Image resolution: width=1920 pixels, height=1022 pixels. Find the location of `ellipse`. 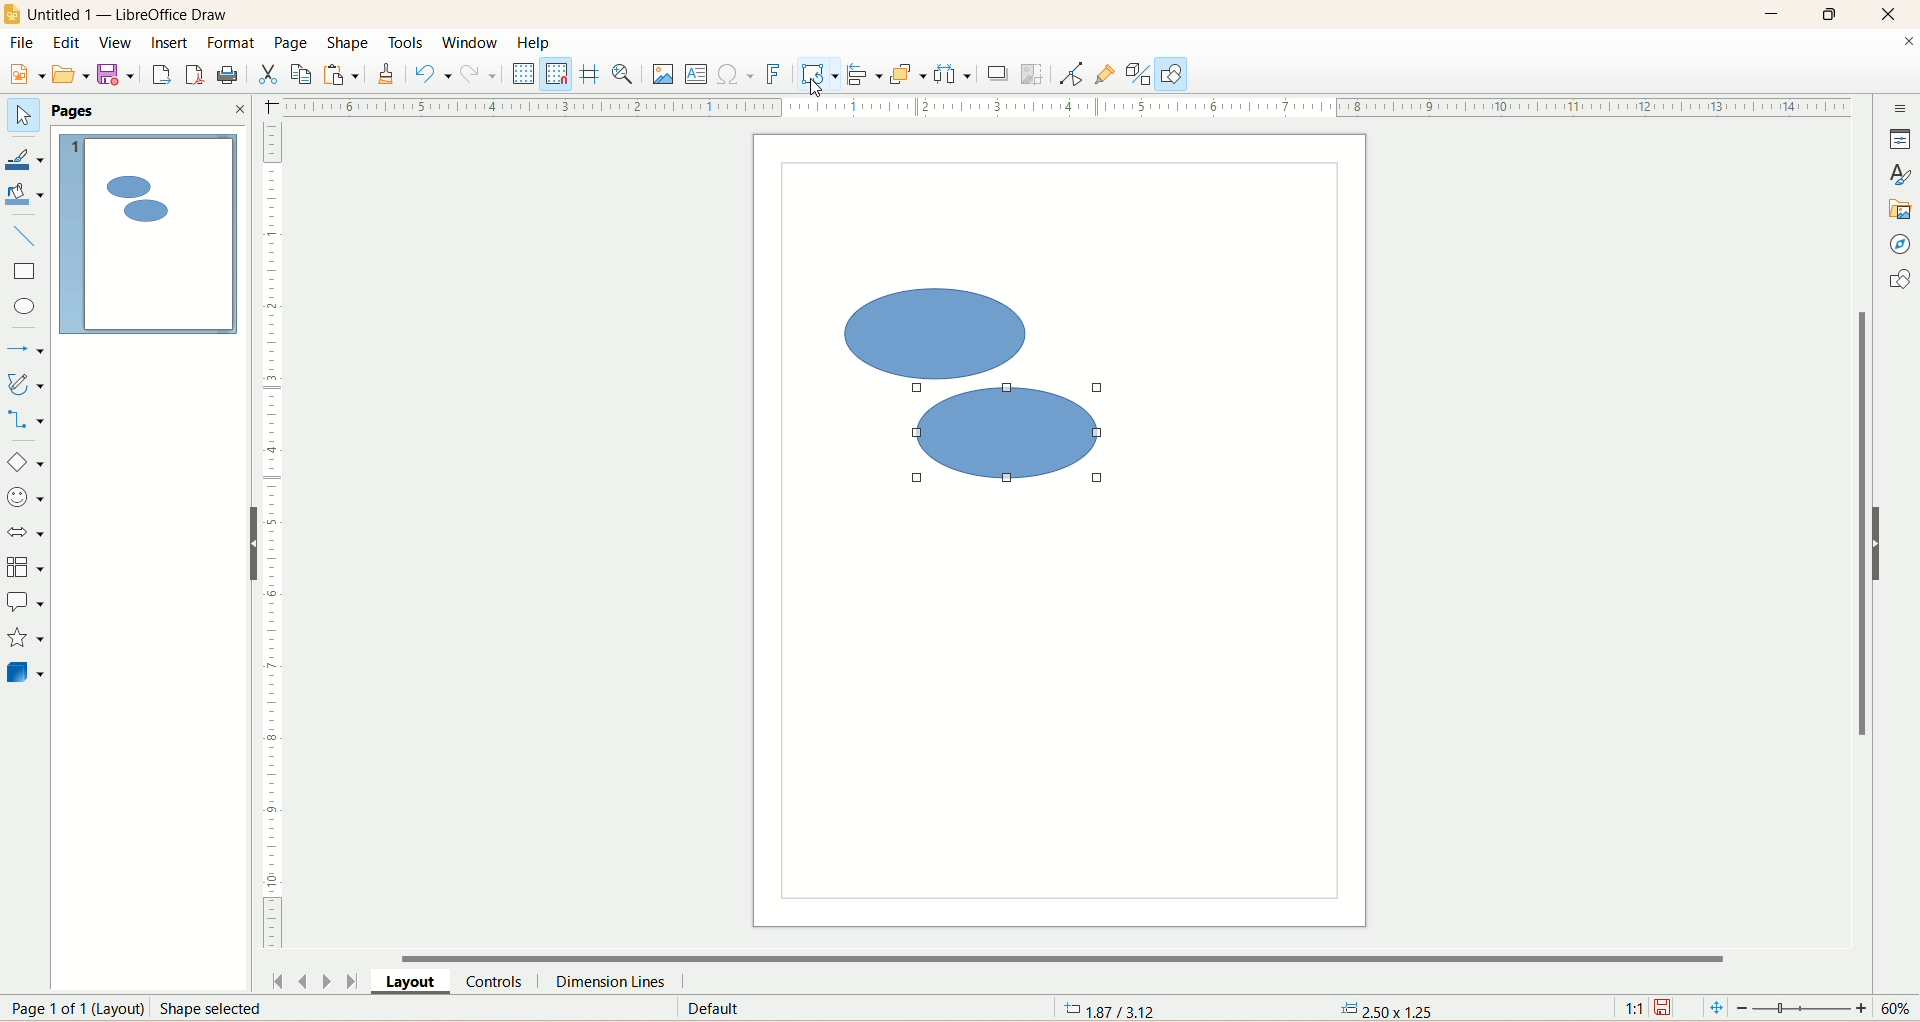

ellipse is located at coordinates (24, 305).